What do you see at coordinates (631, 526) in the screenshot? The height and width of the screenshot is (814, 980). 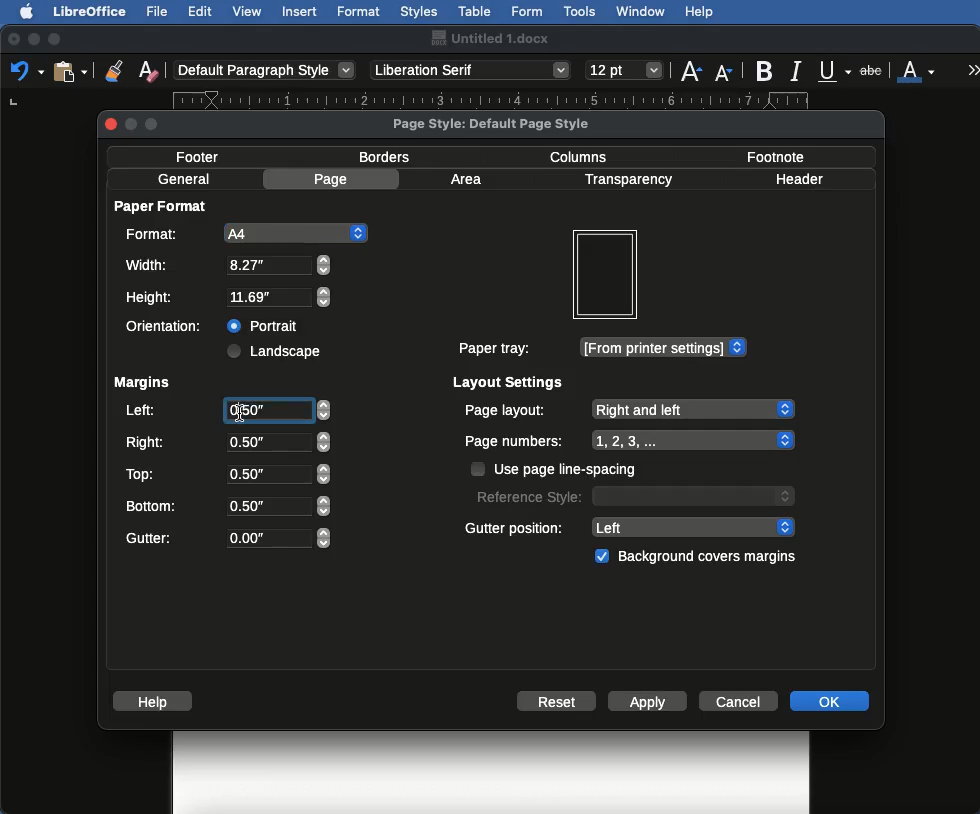 I see `Gutter position` at bounding box center [631, 526].